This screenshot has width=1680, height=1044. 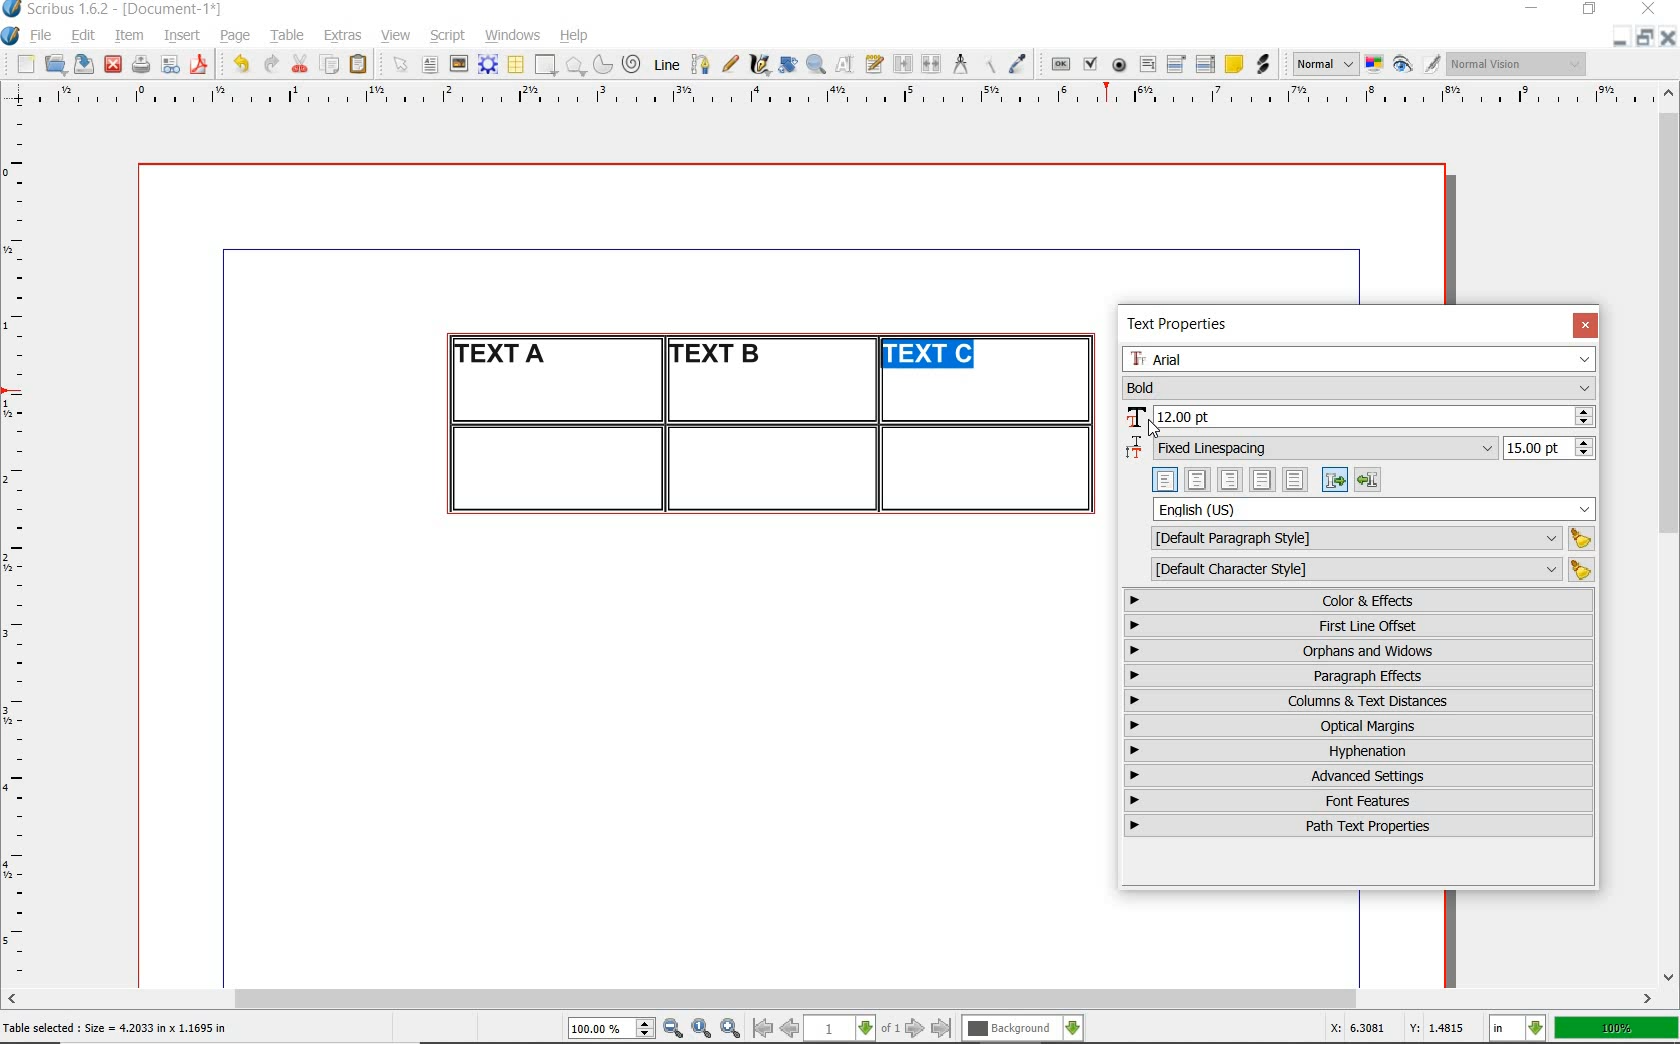 What do you see at coordinates (1357, 775) in the screenshot?
I see `advanced settings` at bounding box center [1357, 775].